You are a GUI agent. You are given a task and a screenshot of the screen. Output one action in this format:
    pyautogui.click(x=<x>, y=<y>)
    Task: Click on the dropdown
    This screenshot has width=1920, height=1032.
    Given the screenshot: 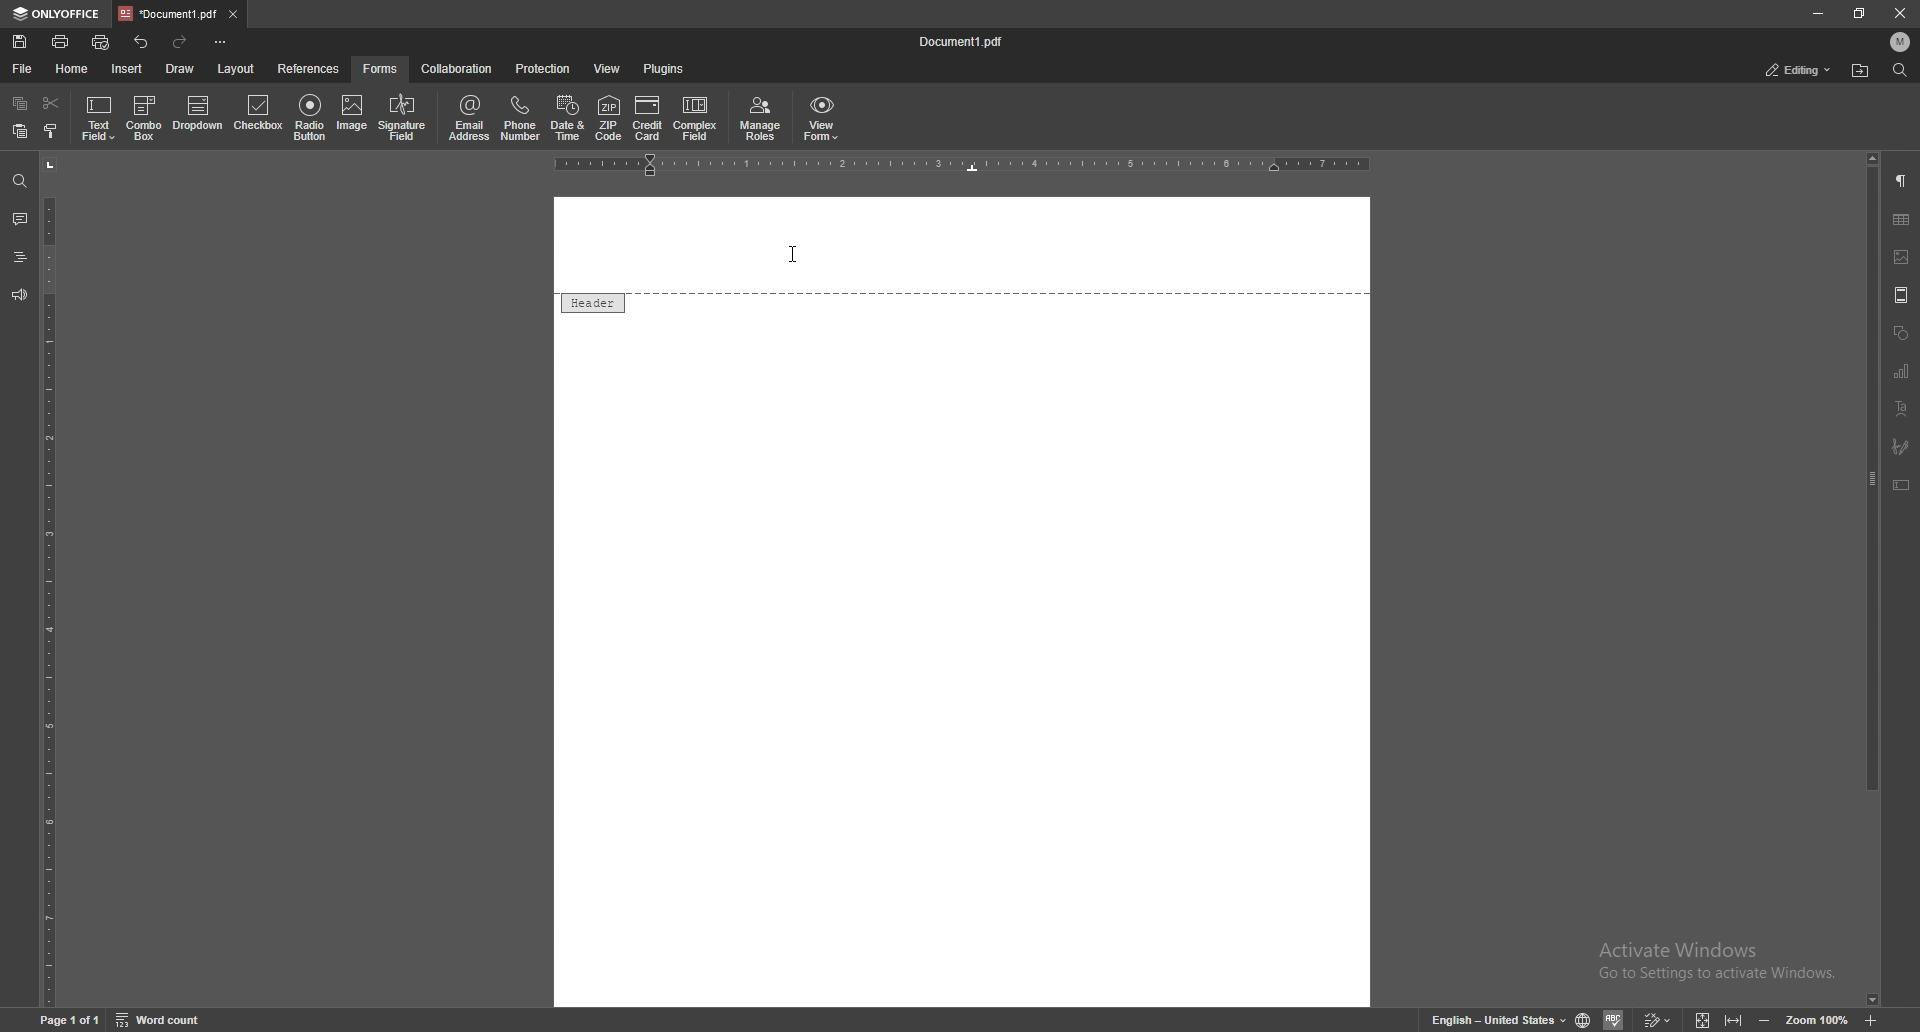 What is the action you would take?
    pyautogui.click(x=198, y=116)
    